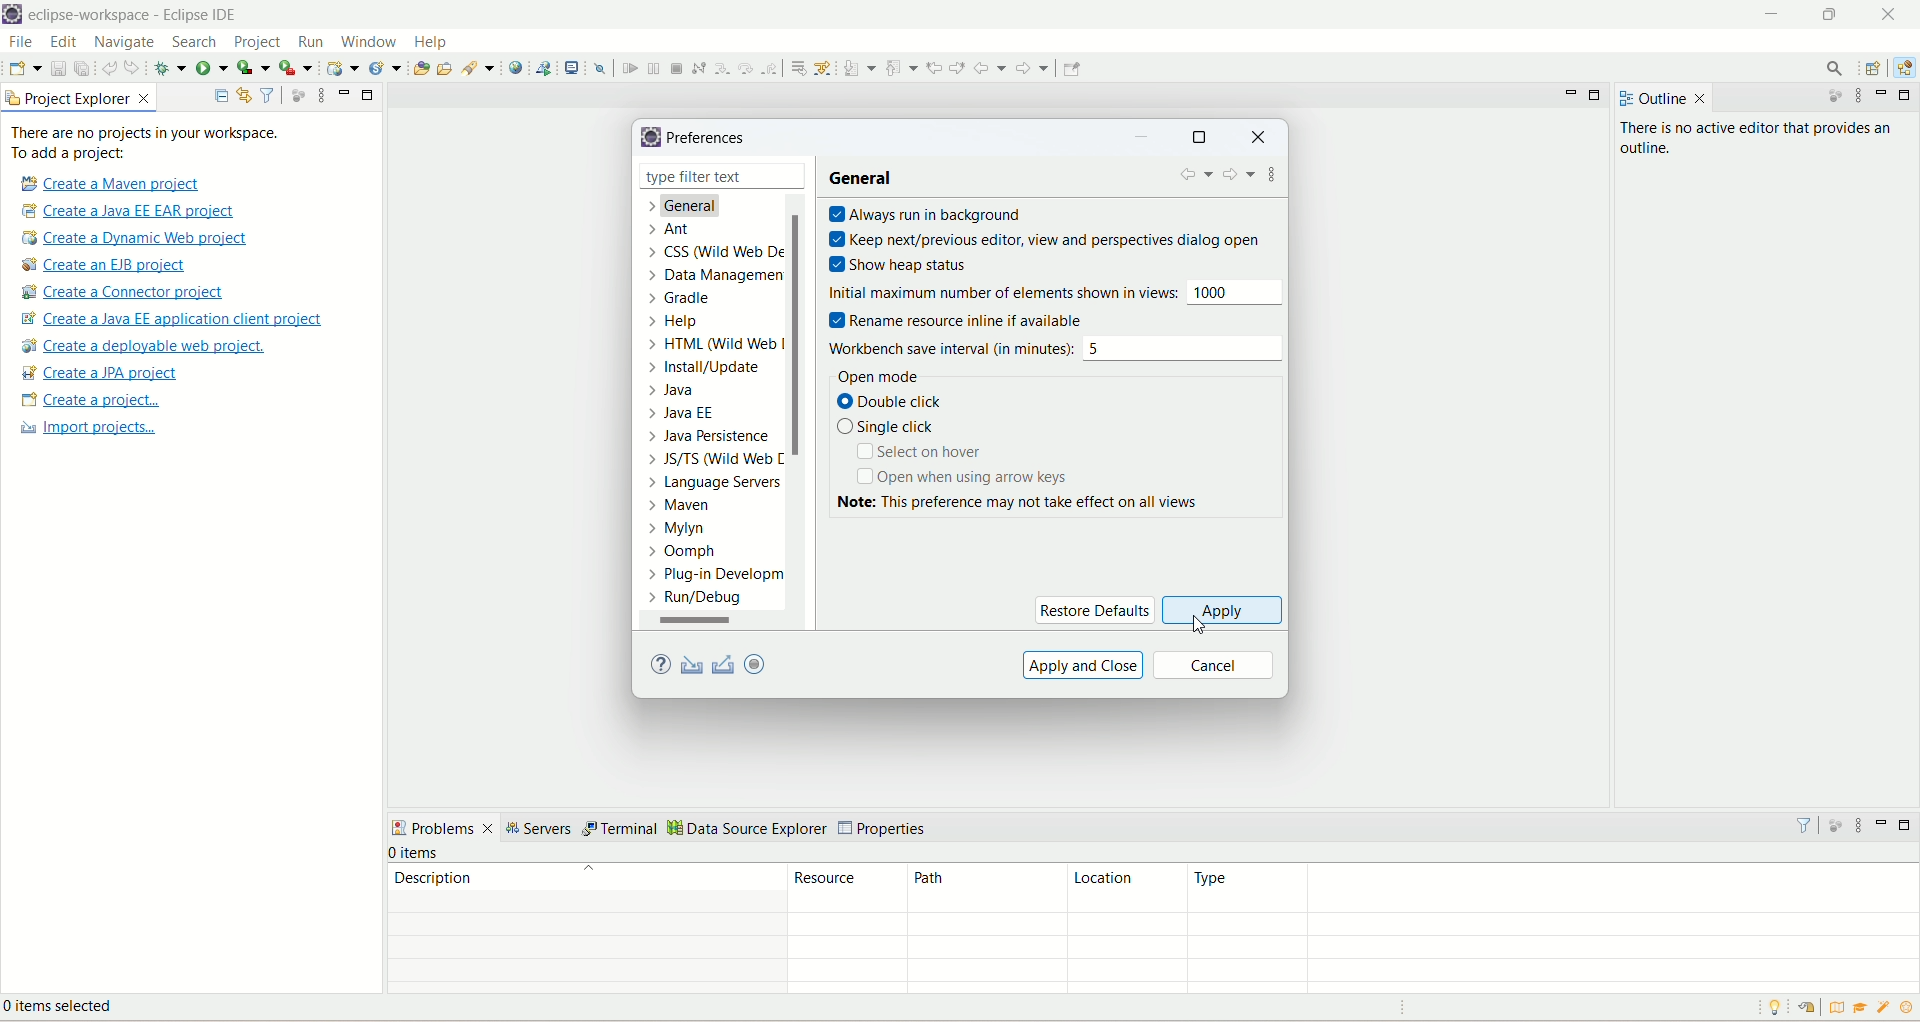 This screenshot has height=1022, width=1920. Describe the element at coordinates (885, 829) in the screenshot. I see `properties` at that location.